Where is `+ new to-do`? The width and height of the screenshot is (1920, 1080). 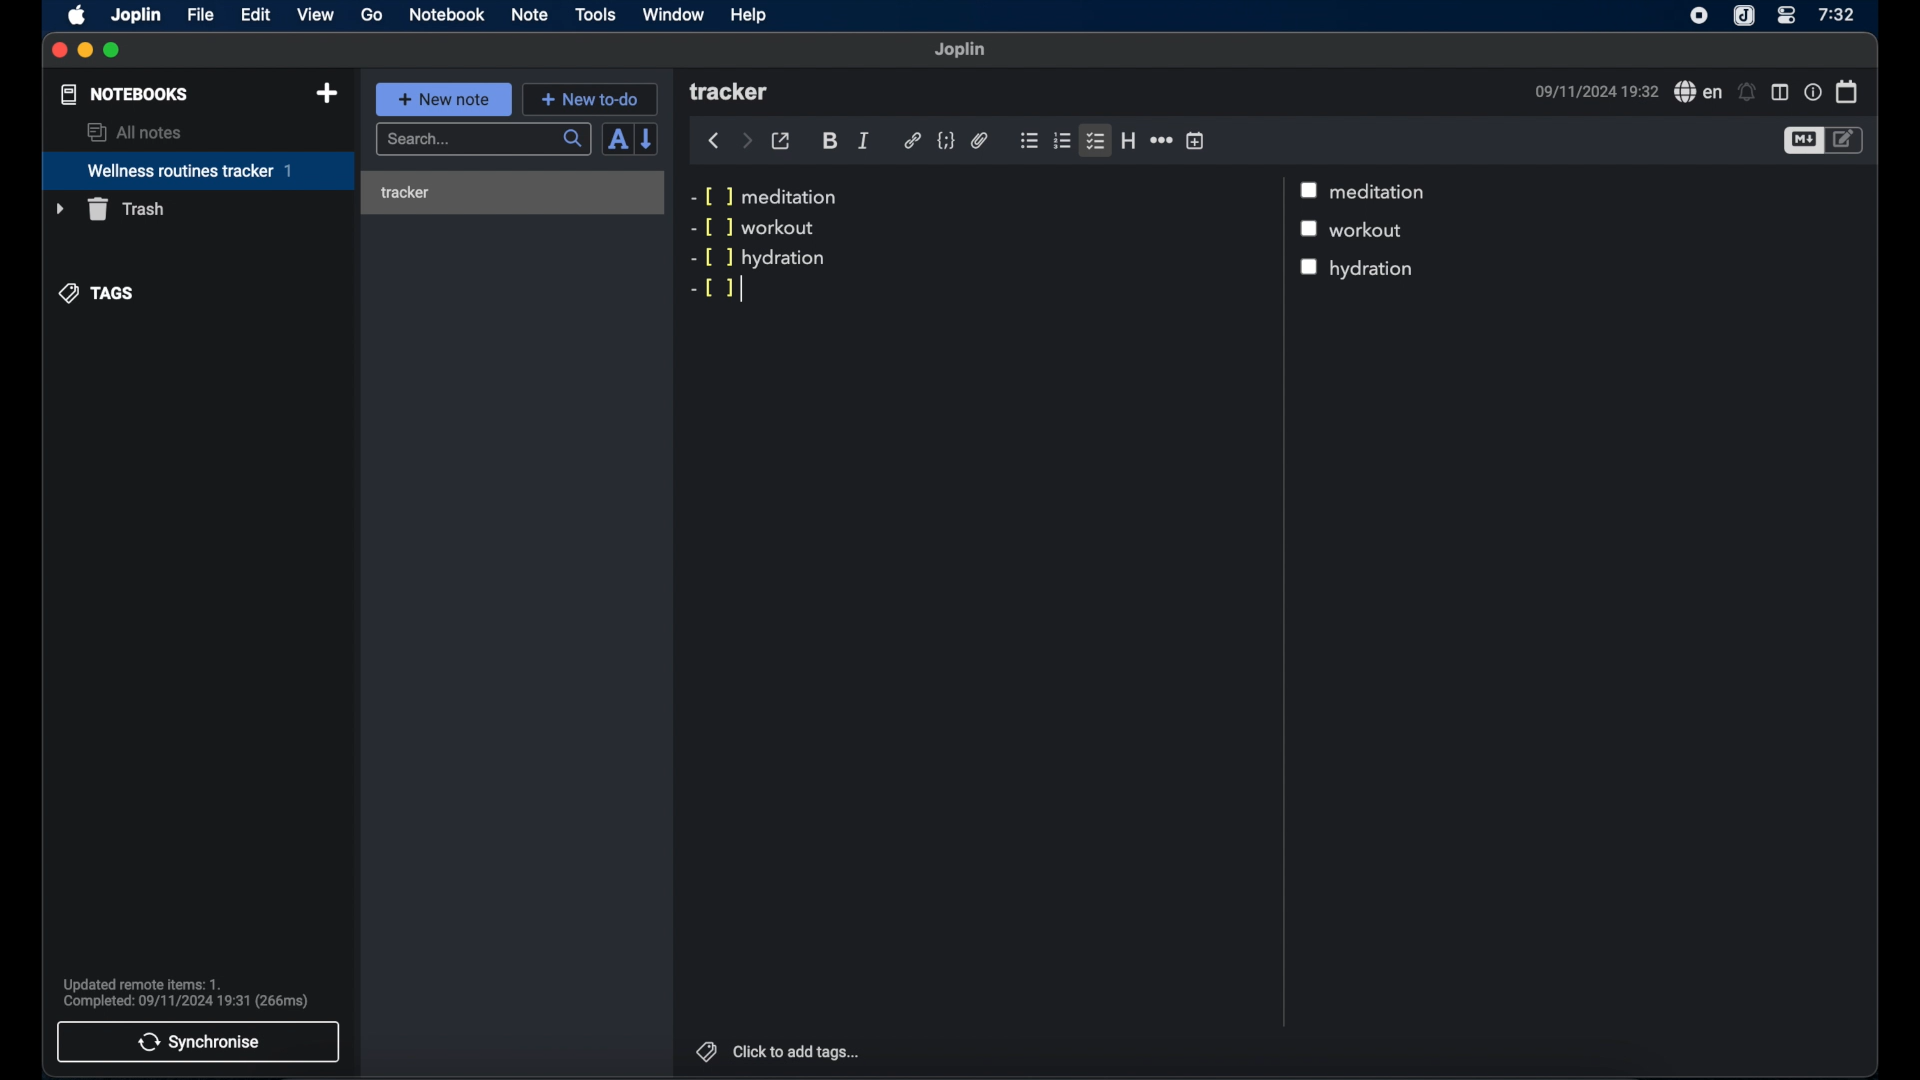 + new to-do is located at coordinates (589, 98).